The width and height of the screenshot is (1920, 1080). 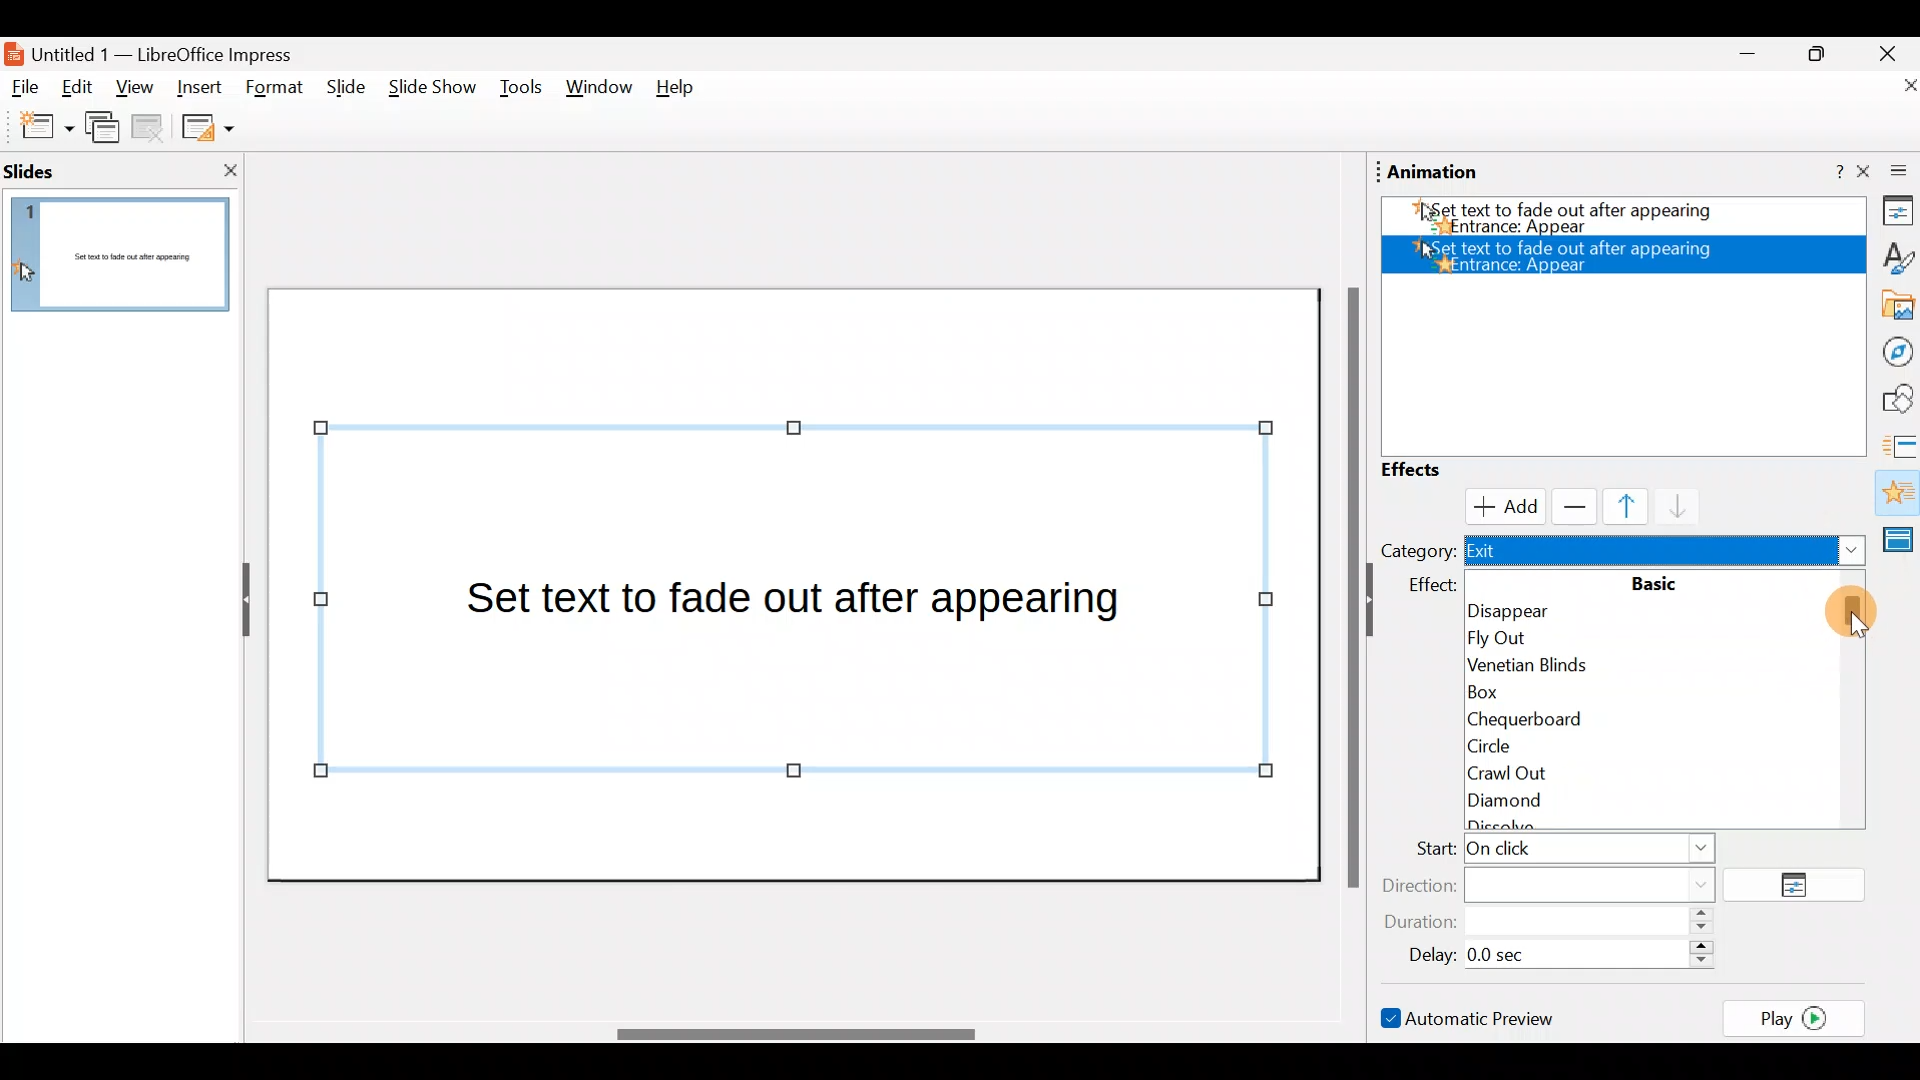 I want to click on Venetian blinds, so click(x=1573, y=663).